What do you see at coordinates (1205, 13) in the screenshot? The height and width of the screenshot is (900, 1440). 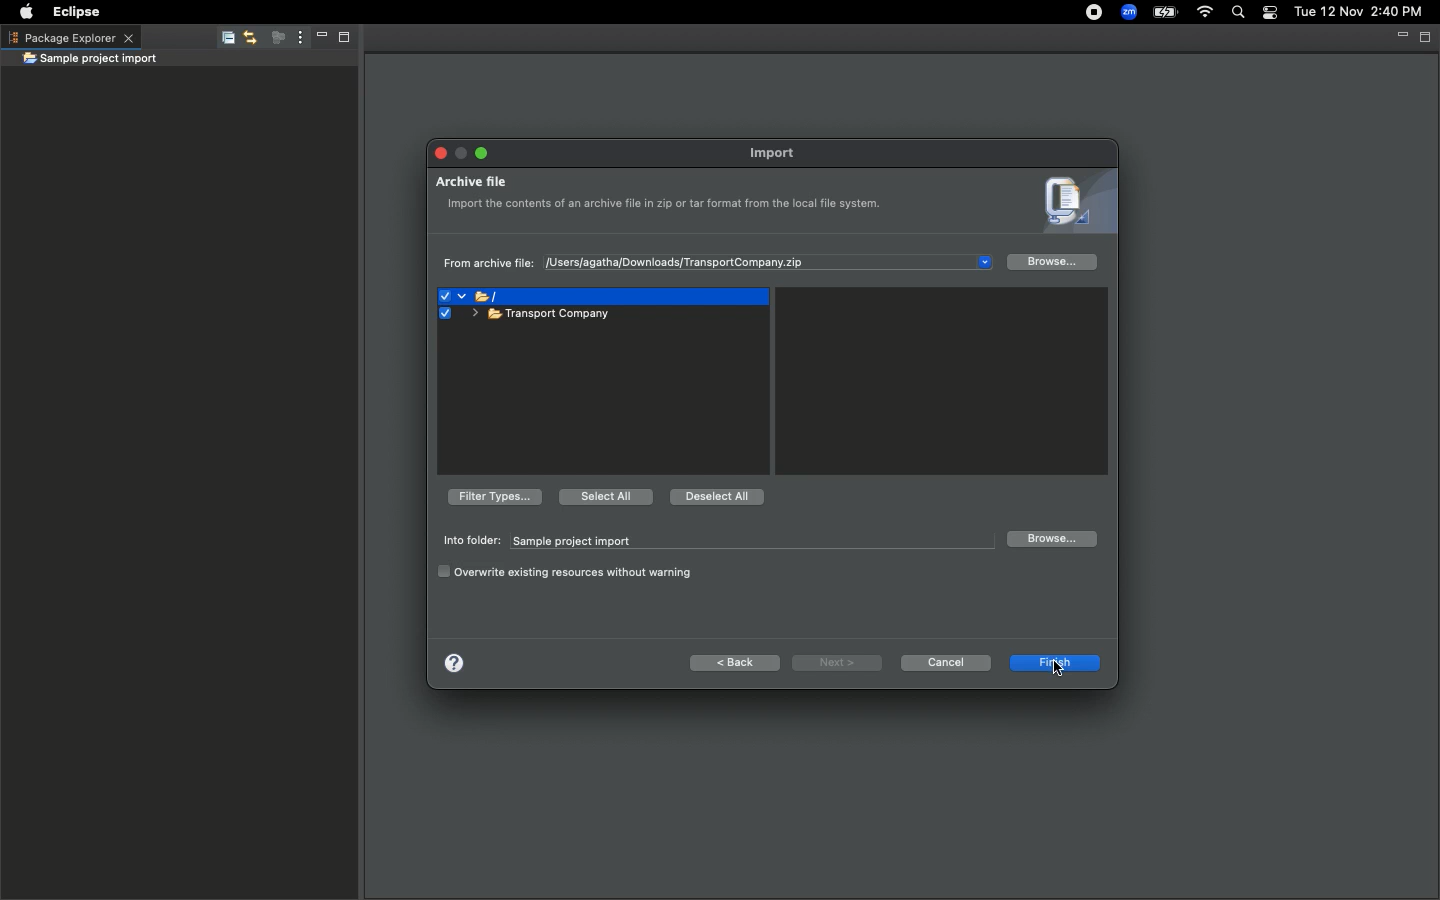 I see `Internet` at bounding box center [1205, 13].